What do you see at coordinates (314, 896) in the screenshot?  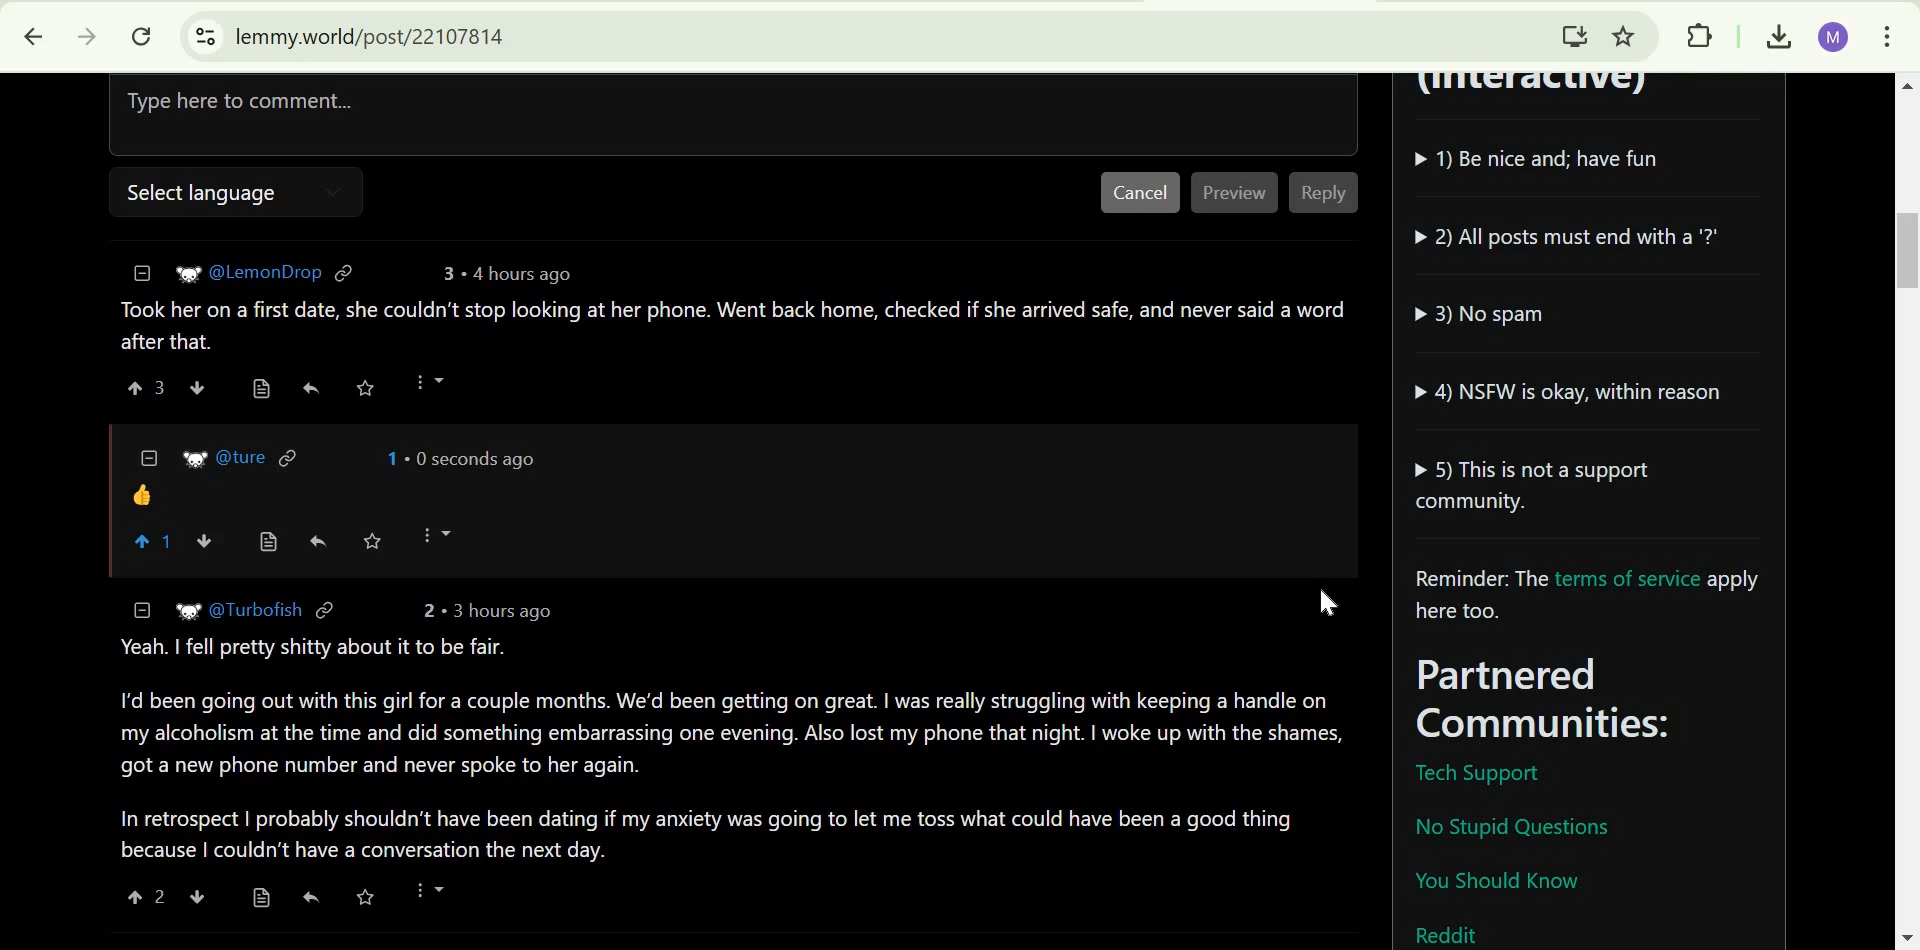 I see `share` at bounding box center [314, 896].